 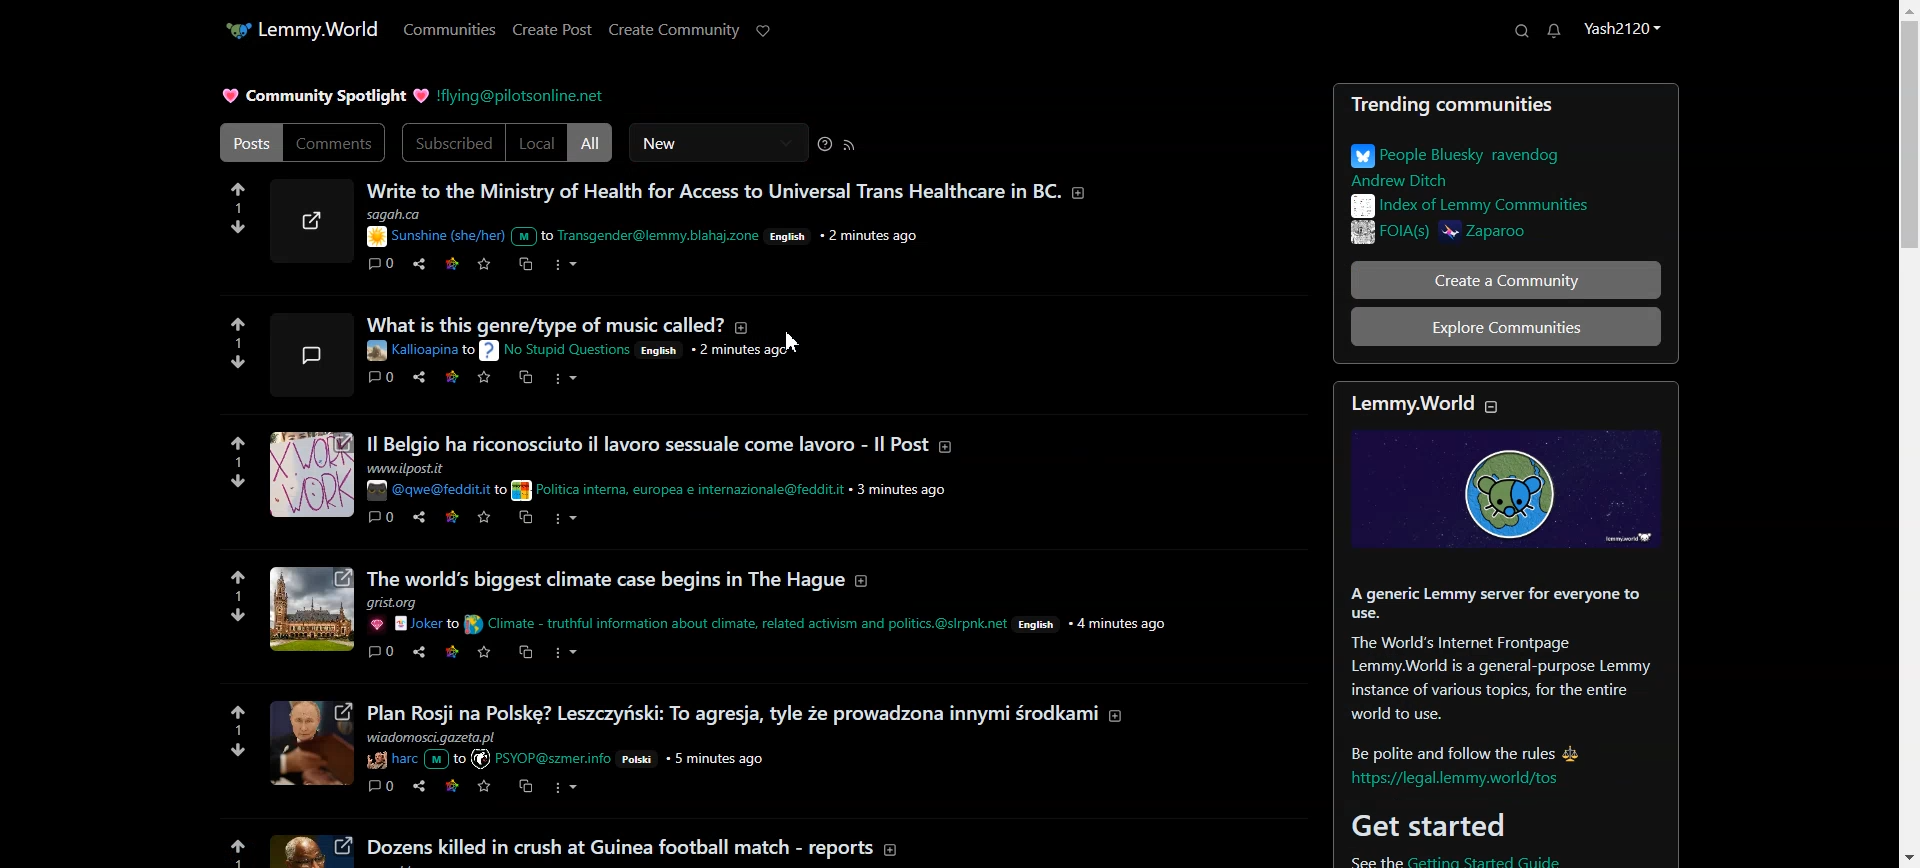 What do you see at coordinates (382, 263) in the screenshot?
I see `Comment` at bounding box center [382, 263].